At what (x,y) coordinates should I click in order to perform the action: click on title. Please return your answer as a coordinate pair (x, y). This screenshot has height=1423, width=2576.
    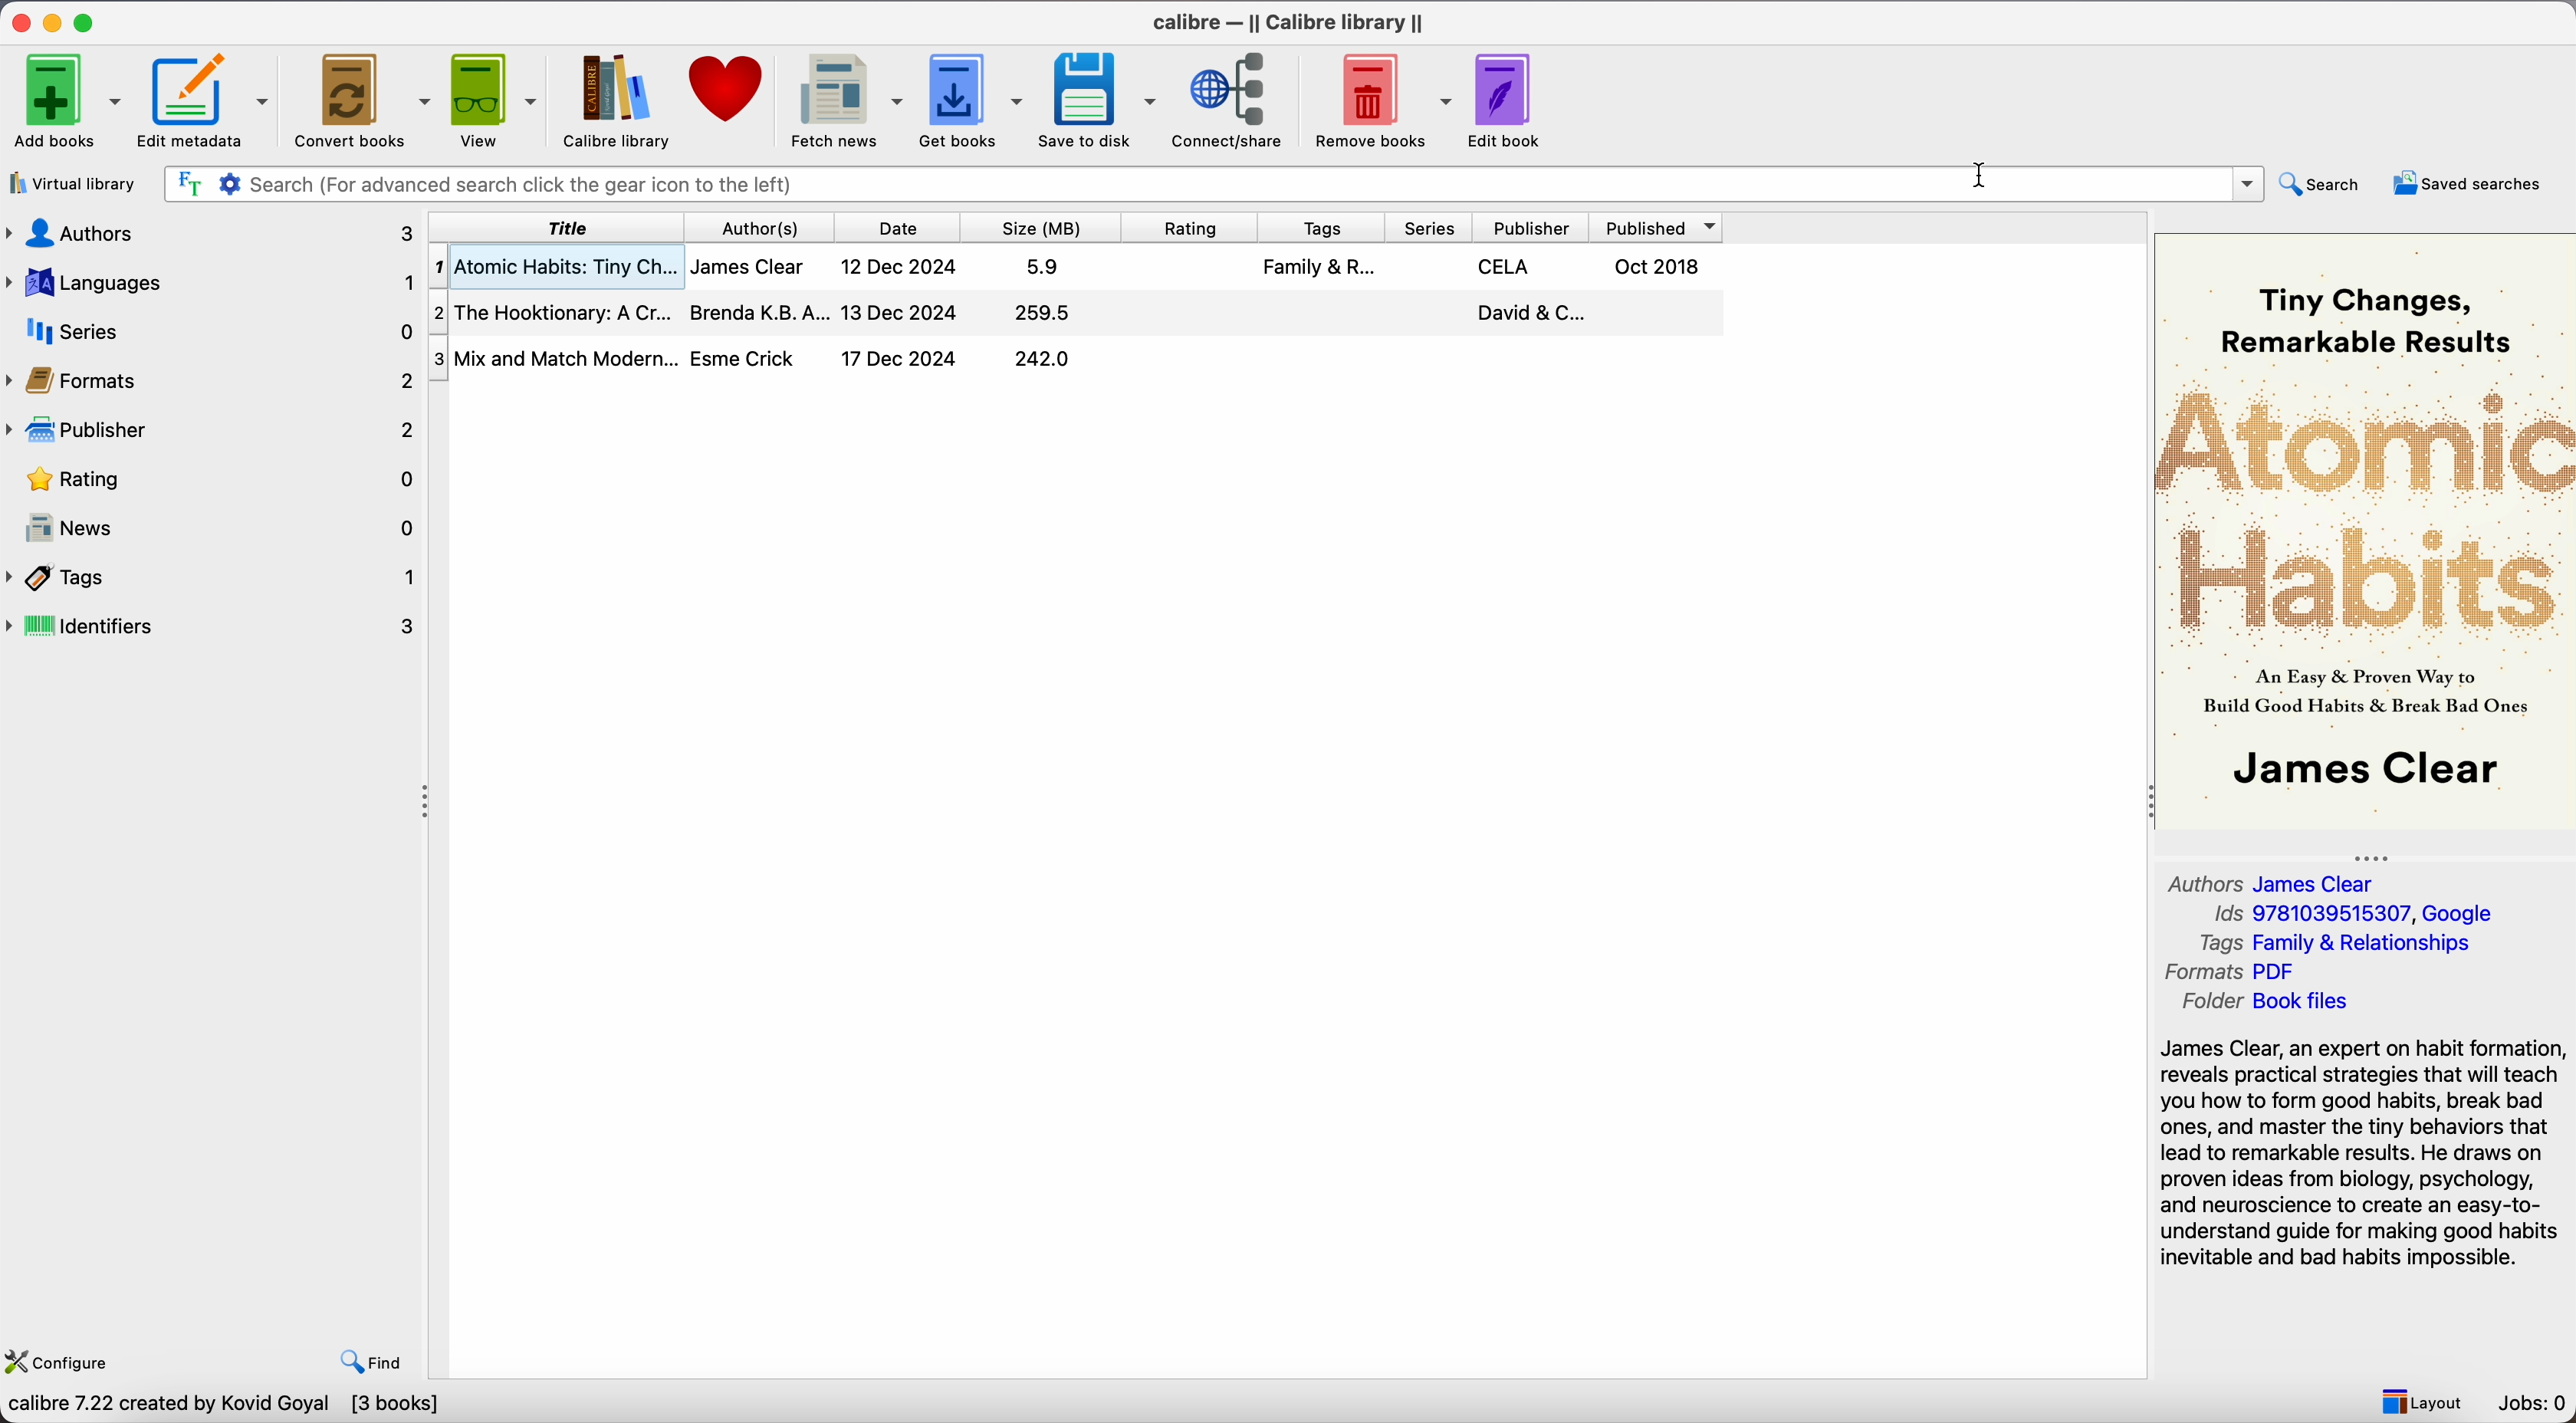
    Looking at the image, I should click on (567, 228).